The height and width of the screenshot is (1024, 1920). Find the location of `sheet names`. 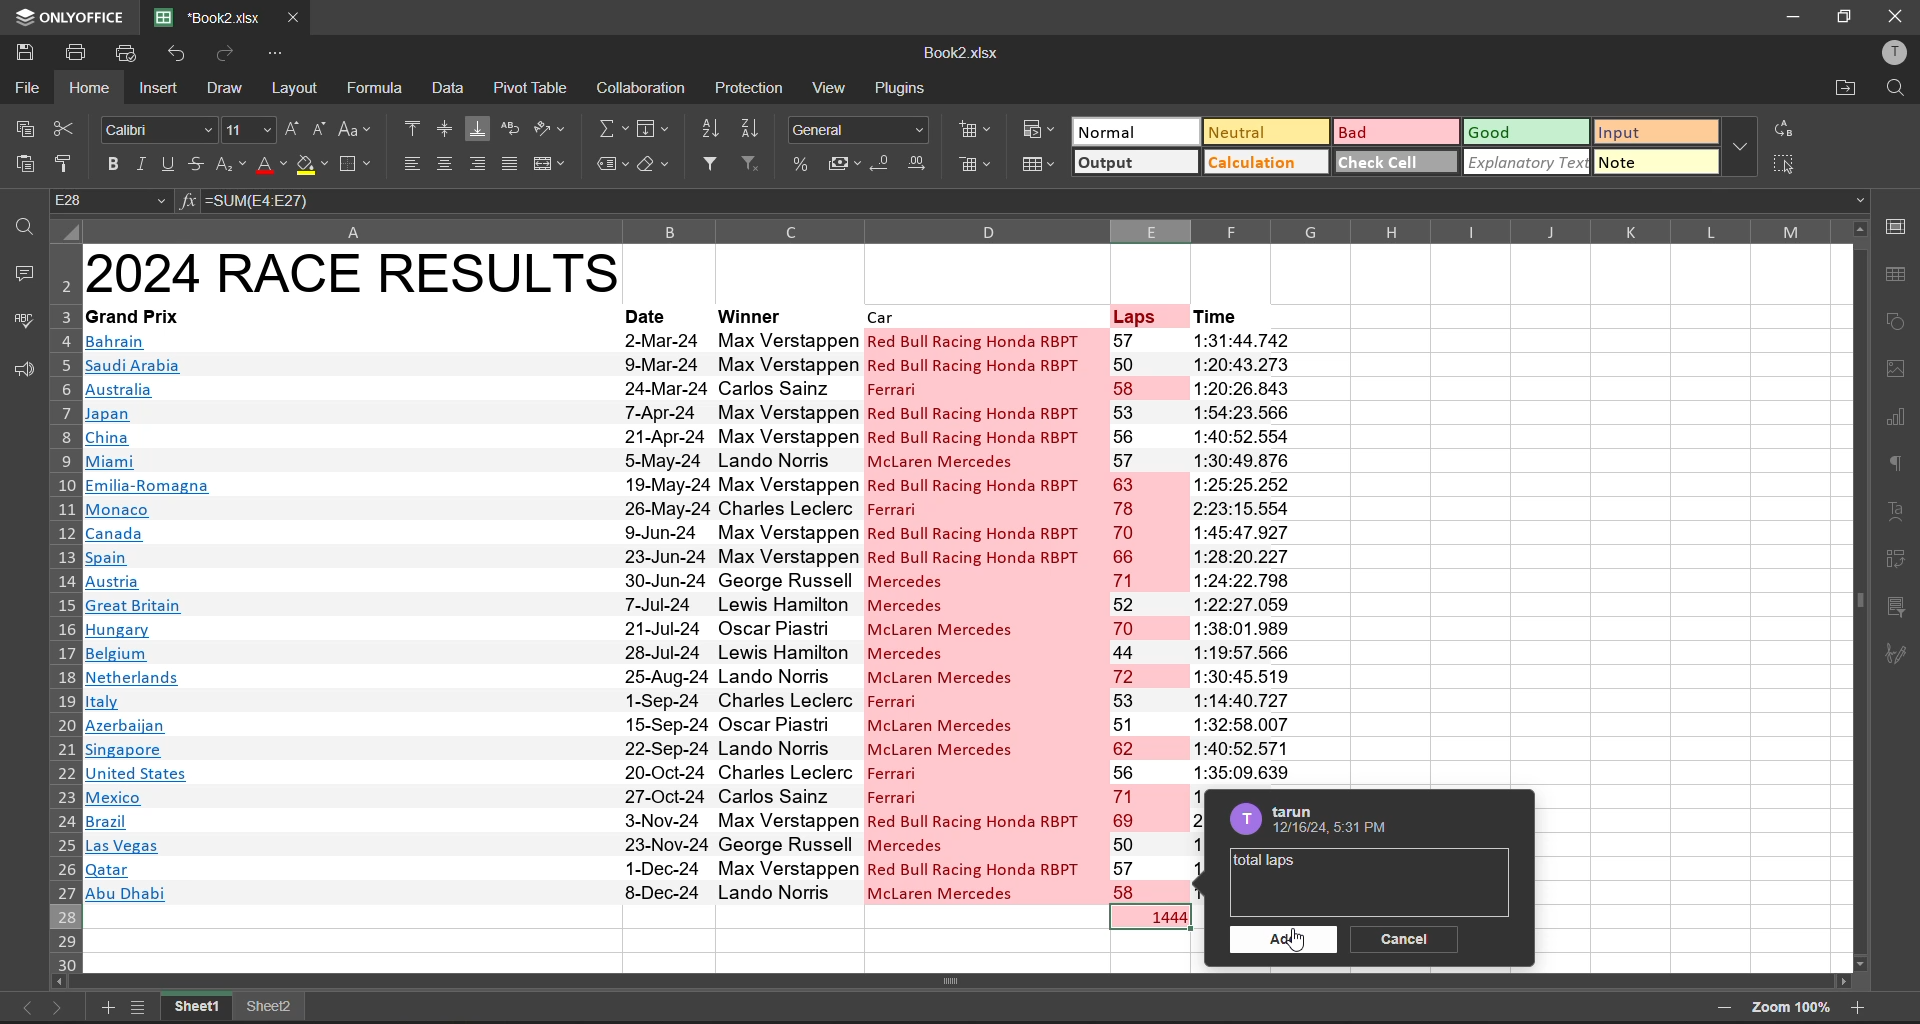

sheet names is located at coordinates (271, 1008).